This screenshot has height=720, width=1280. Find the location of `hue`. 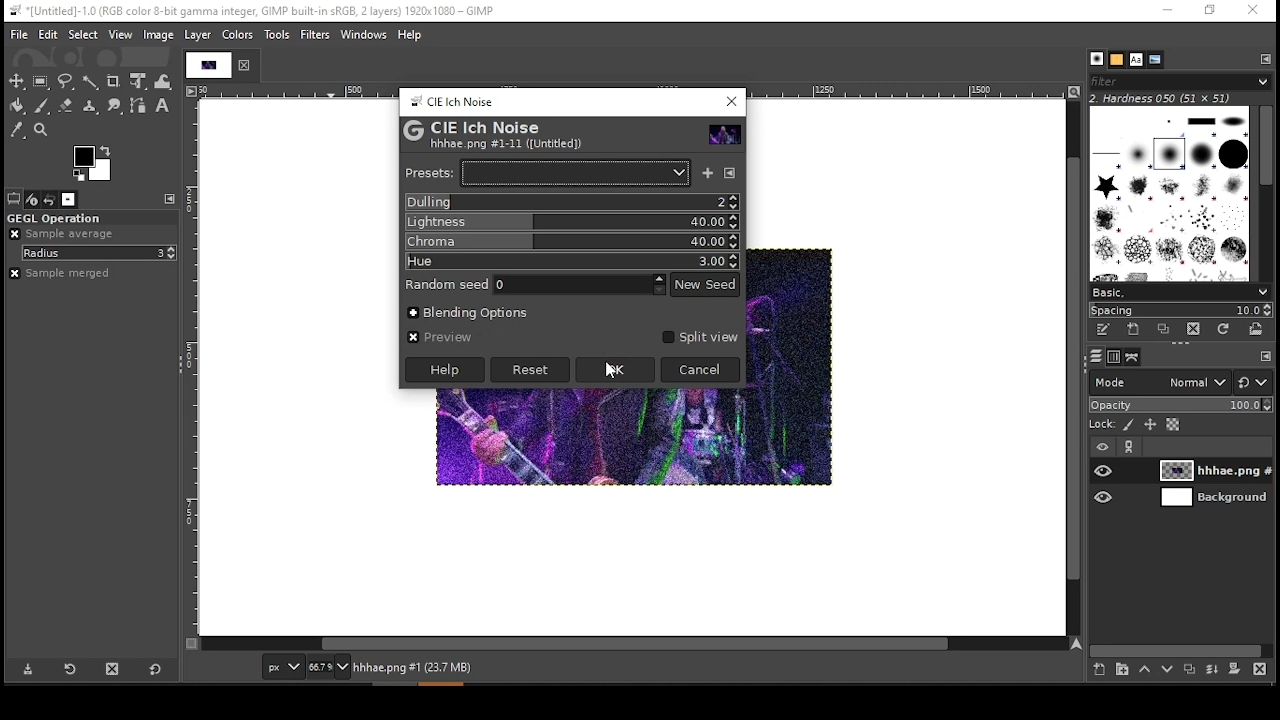

hue is located at coordinates (571, 261).